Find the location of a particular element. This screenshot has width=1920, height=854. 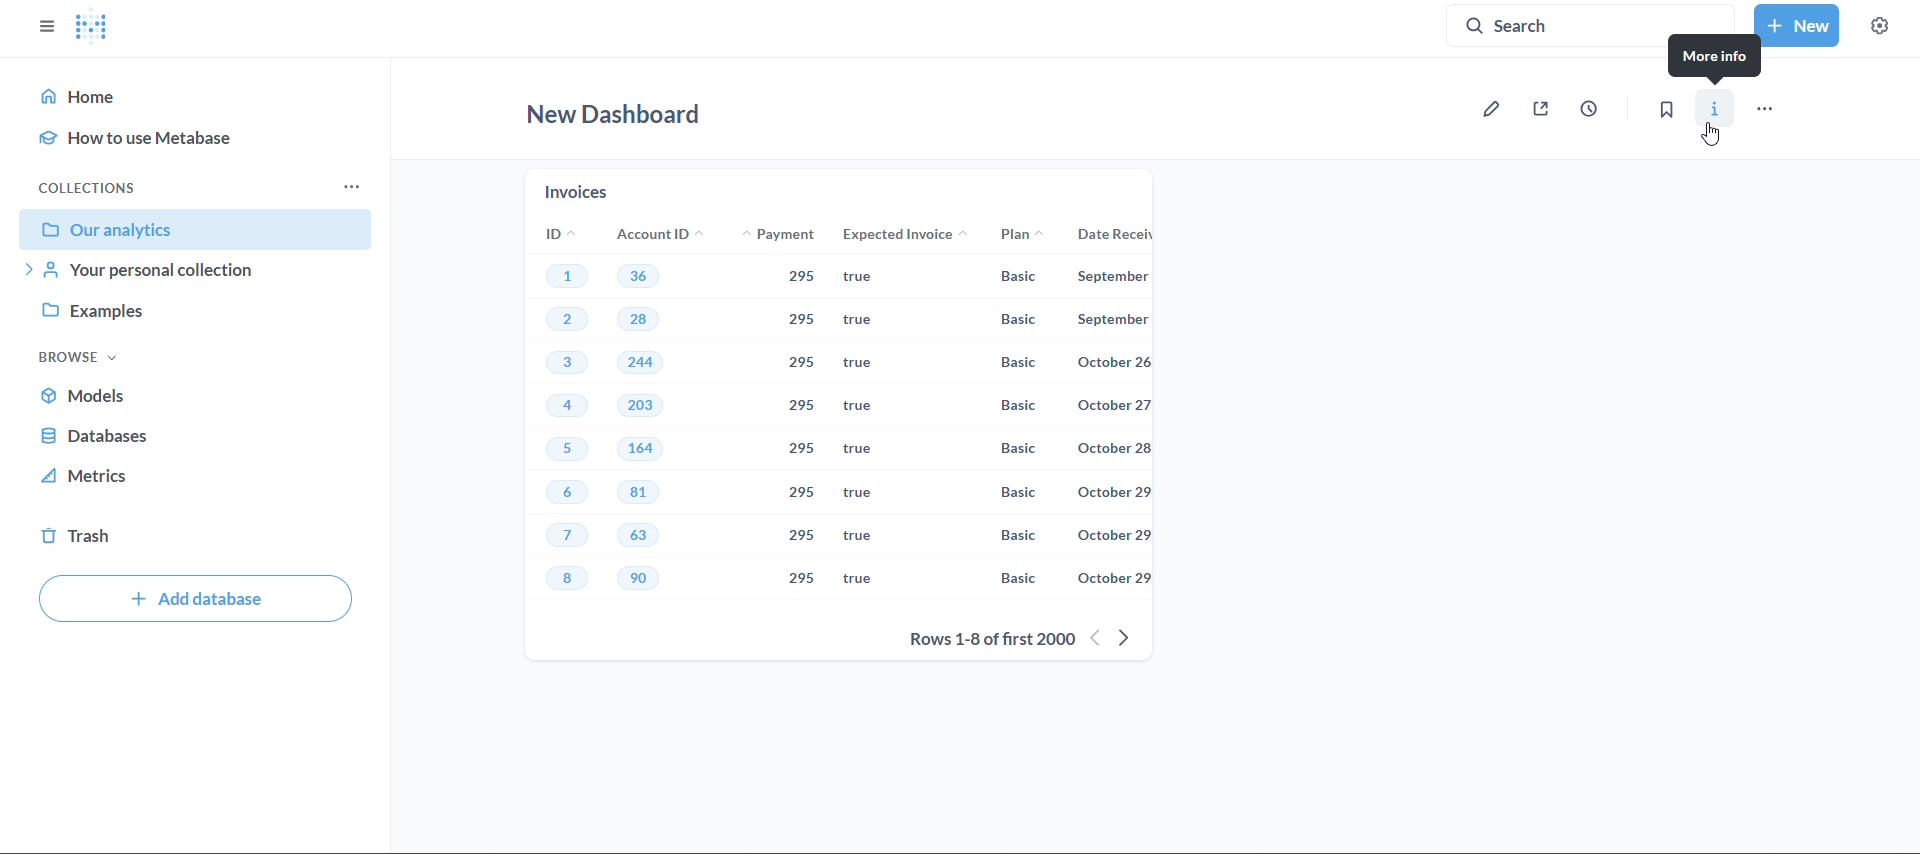

7 is located at coordinates (566, 537).